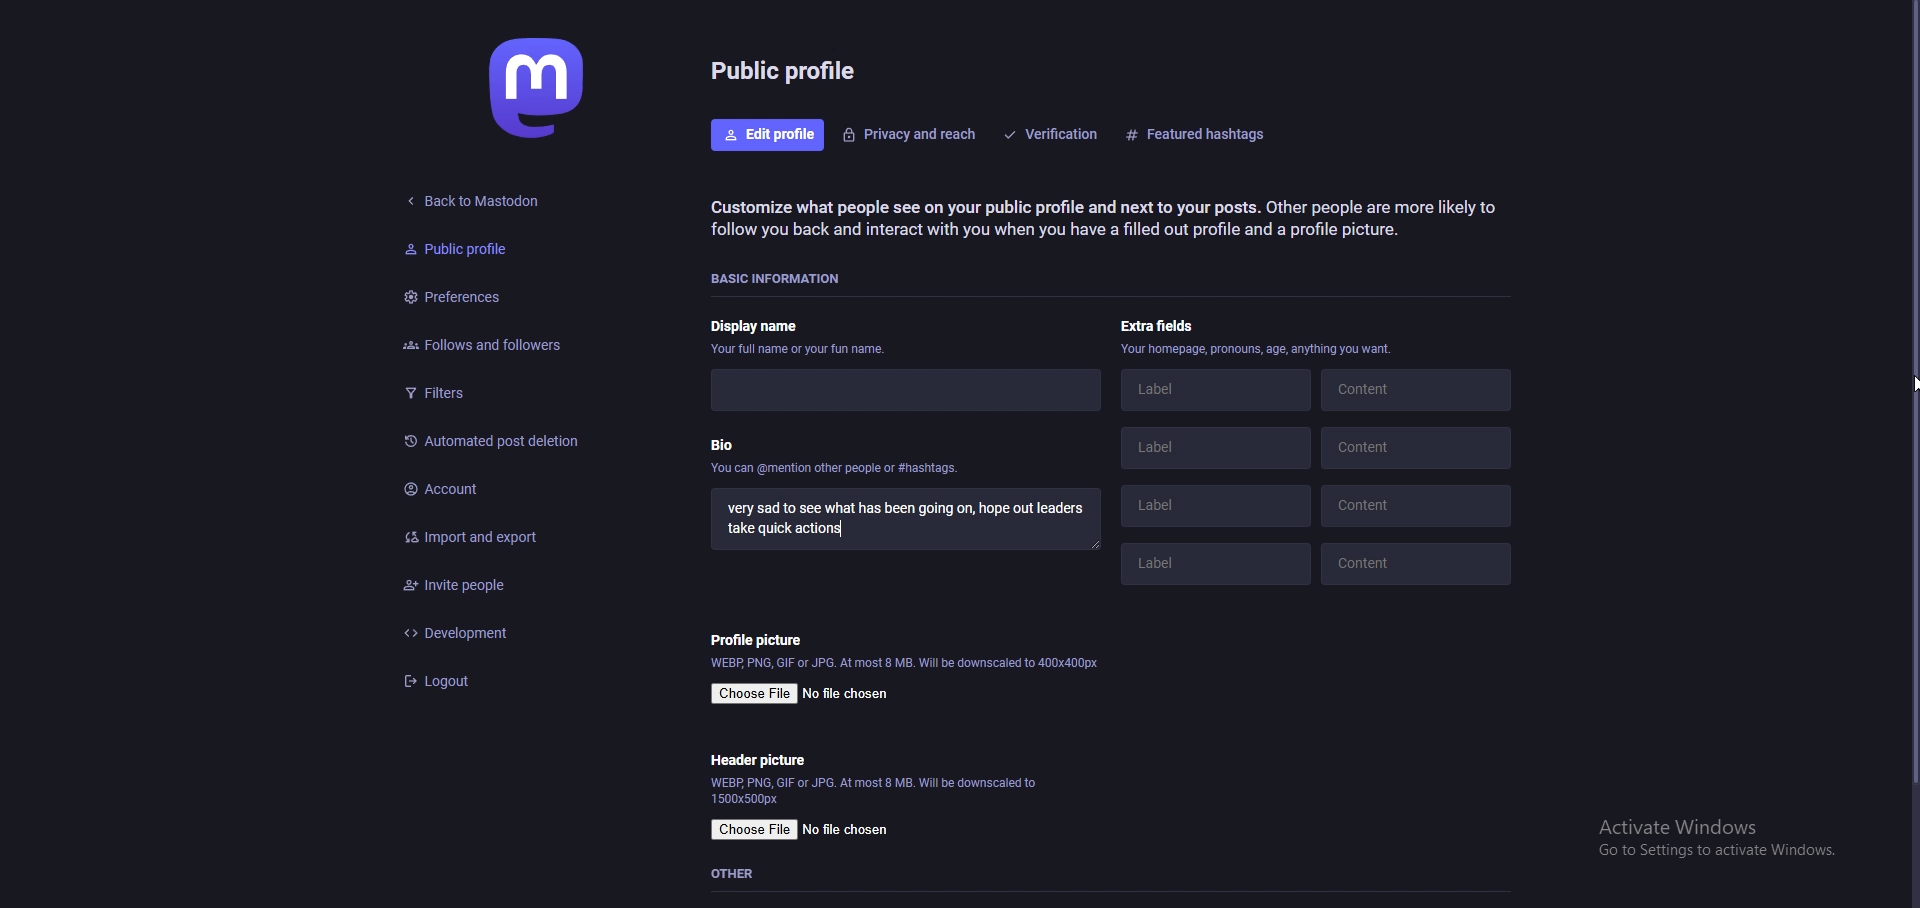 The height and width of the screenshot is (908, 1920). I want to click on extra fields, so click(1159, 324).